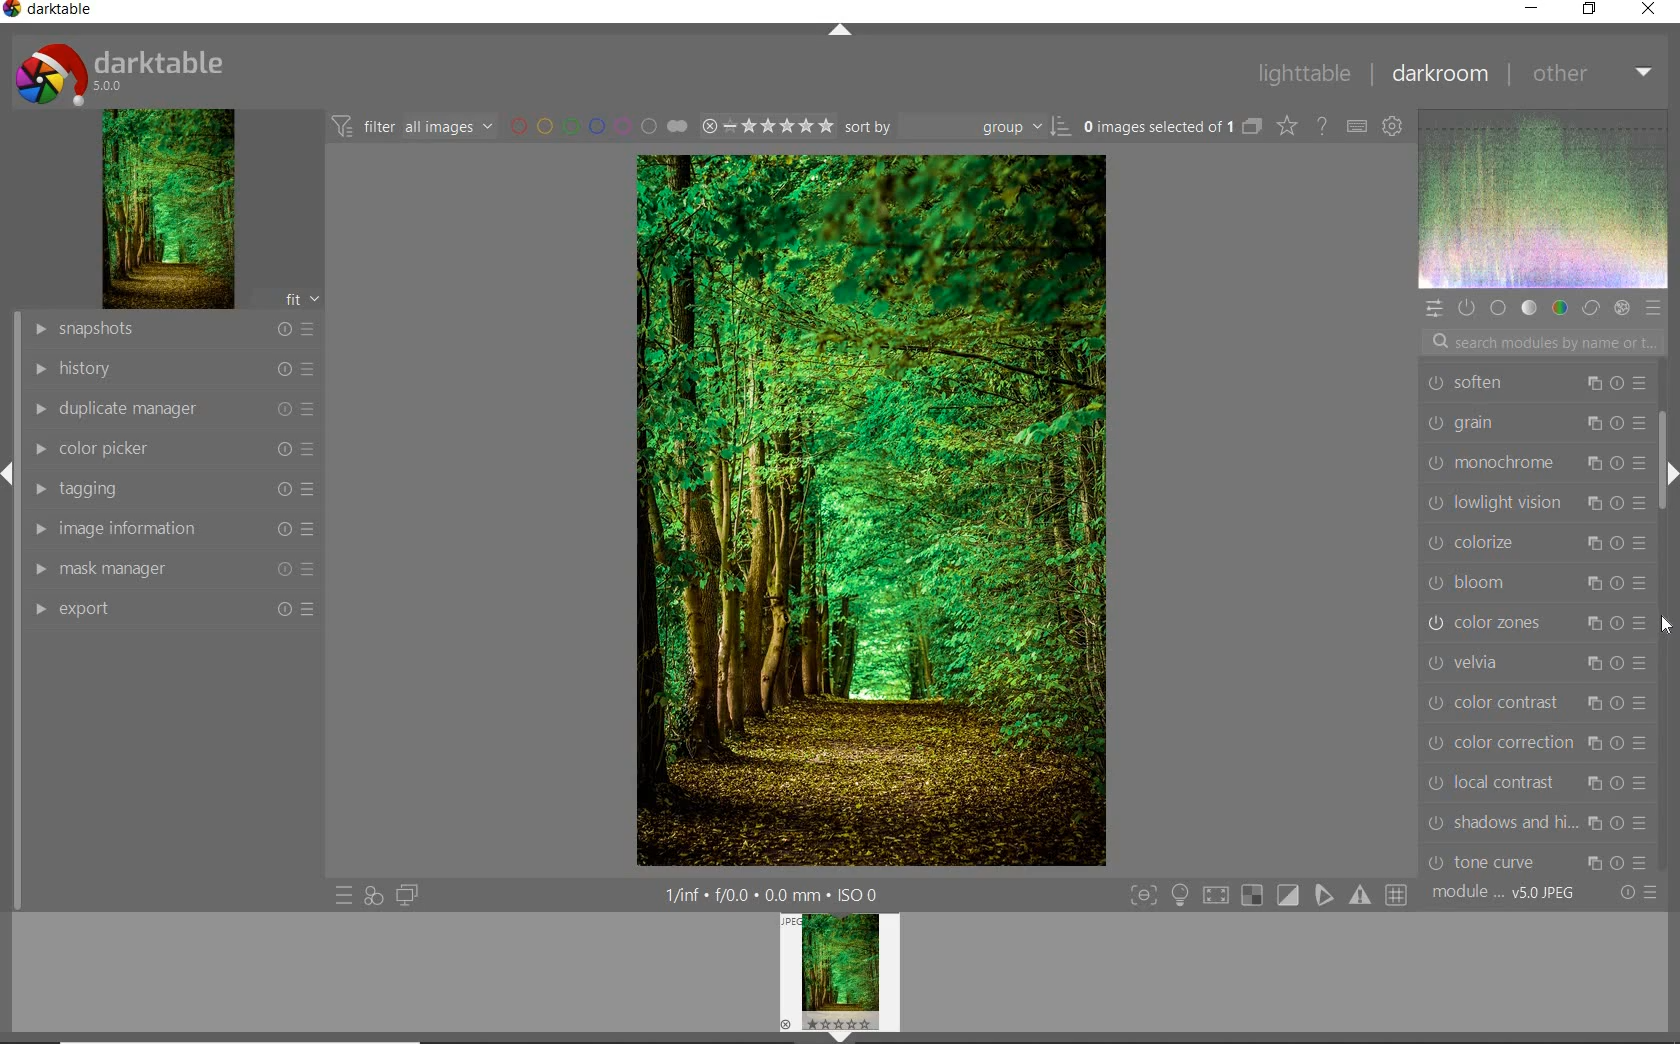 The height and width of the screenshot is (1044, 1680). What do you see at coordinates (1594, 73) in the screenshot?
I see `OTHER` at bounding box center [1594, 73].